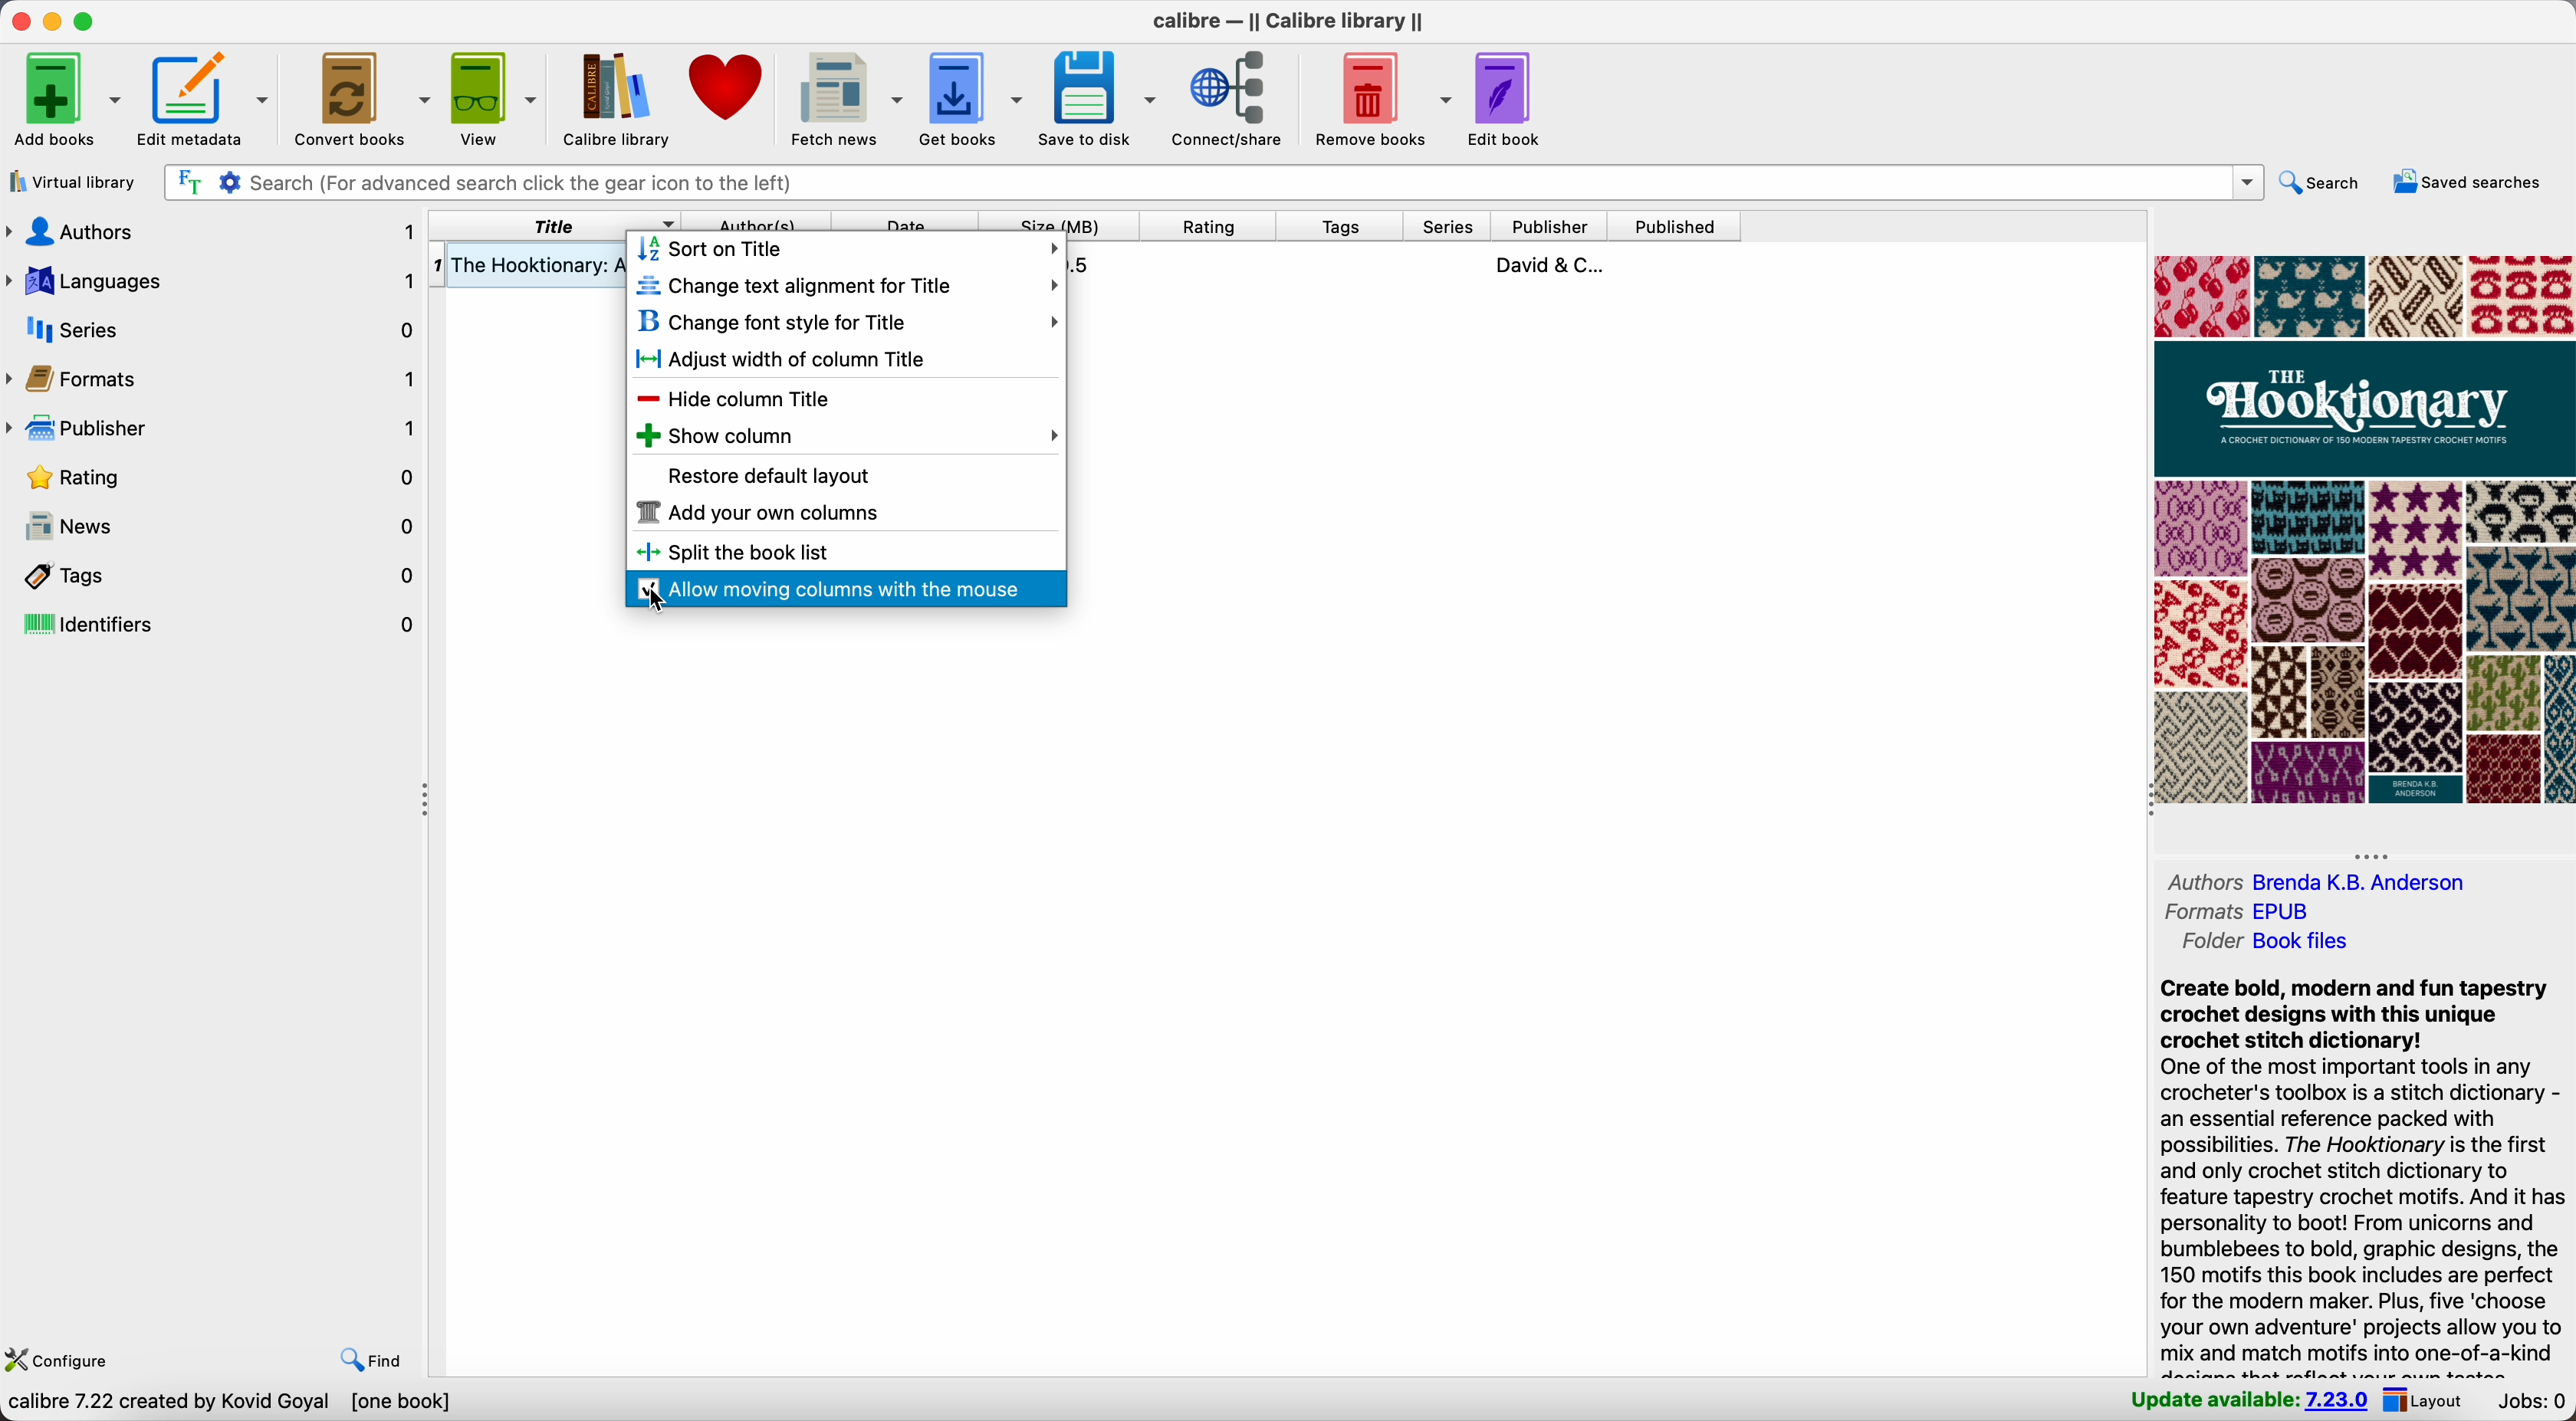 The width and height of the screenshot is (2576, 1421). Describe the element at coordinates (214, 326) in the screenshot. I see `series` at that location.